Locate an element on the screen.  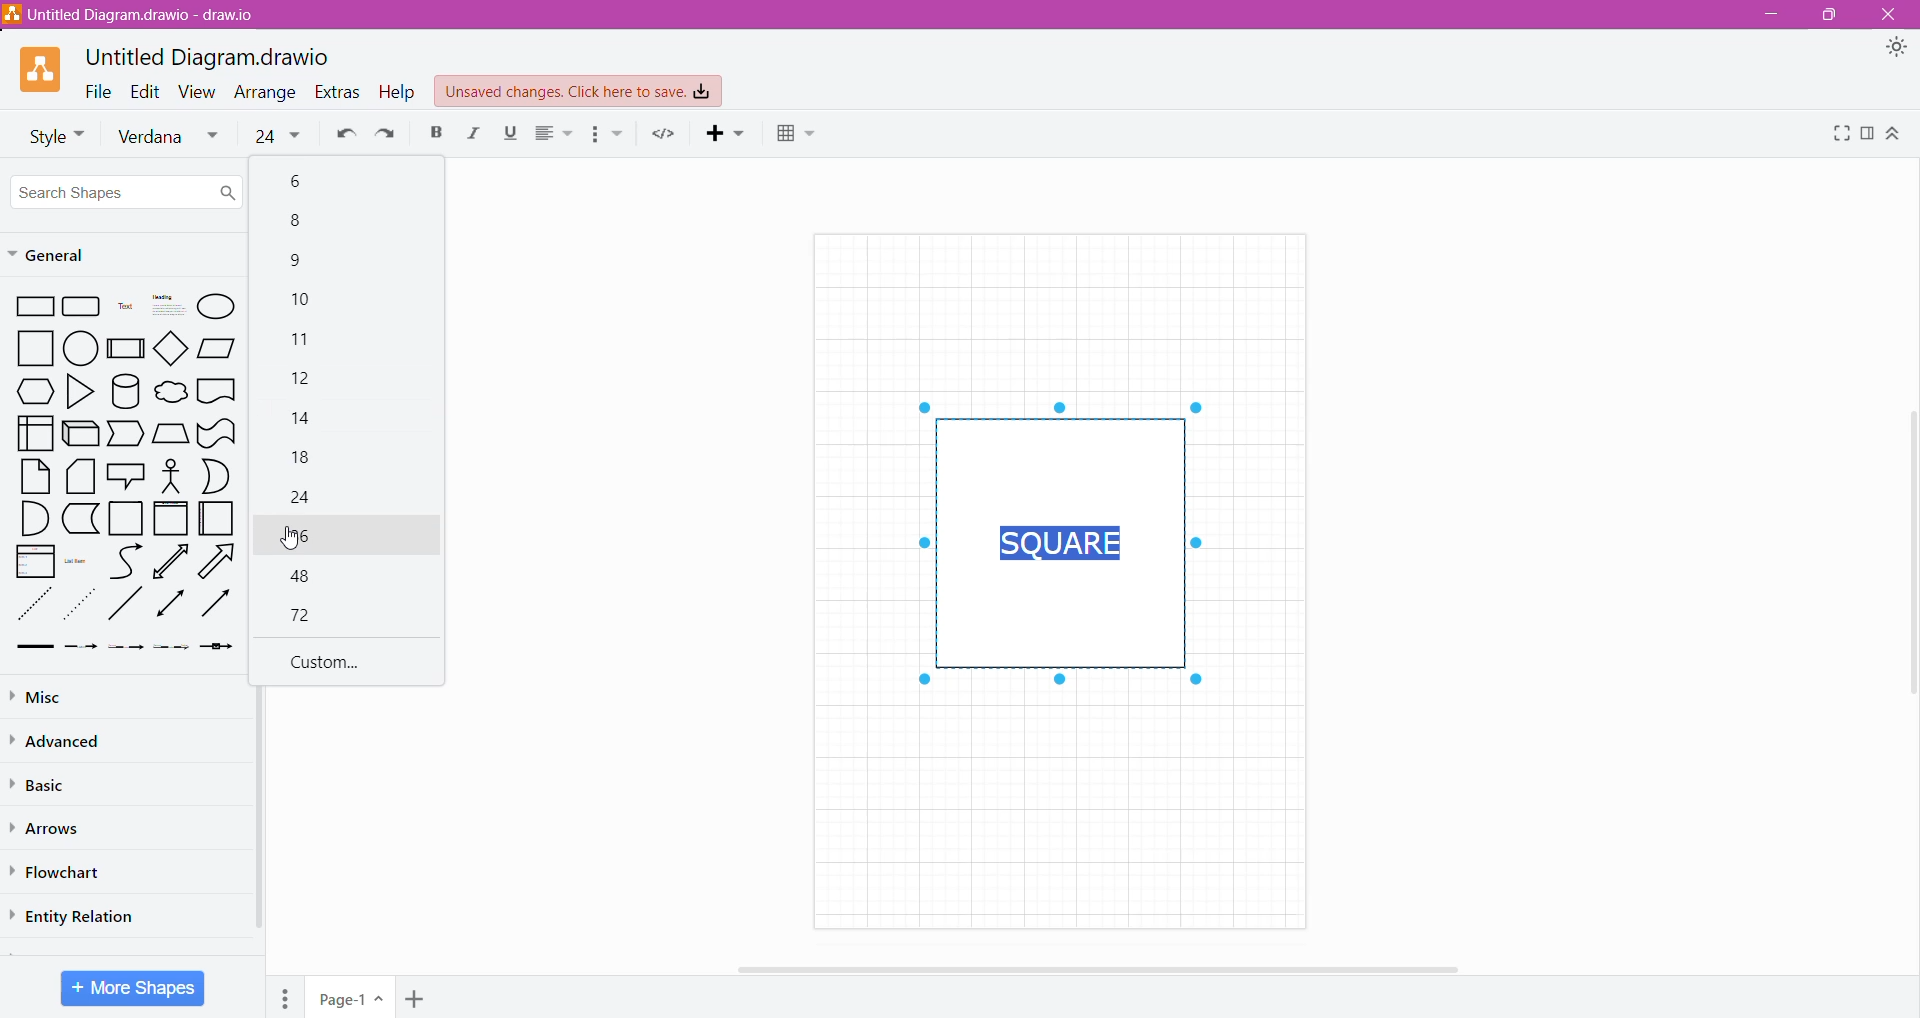
Verdana is located at coordinates (168, 138).